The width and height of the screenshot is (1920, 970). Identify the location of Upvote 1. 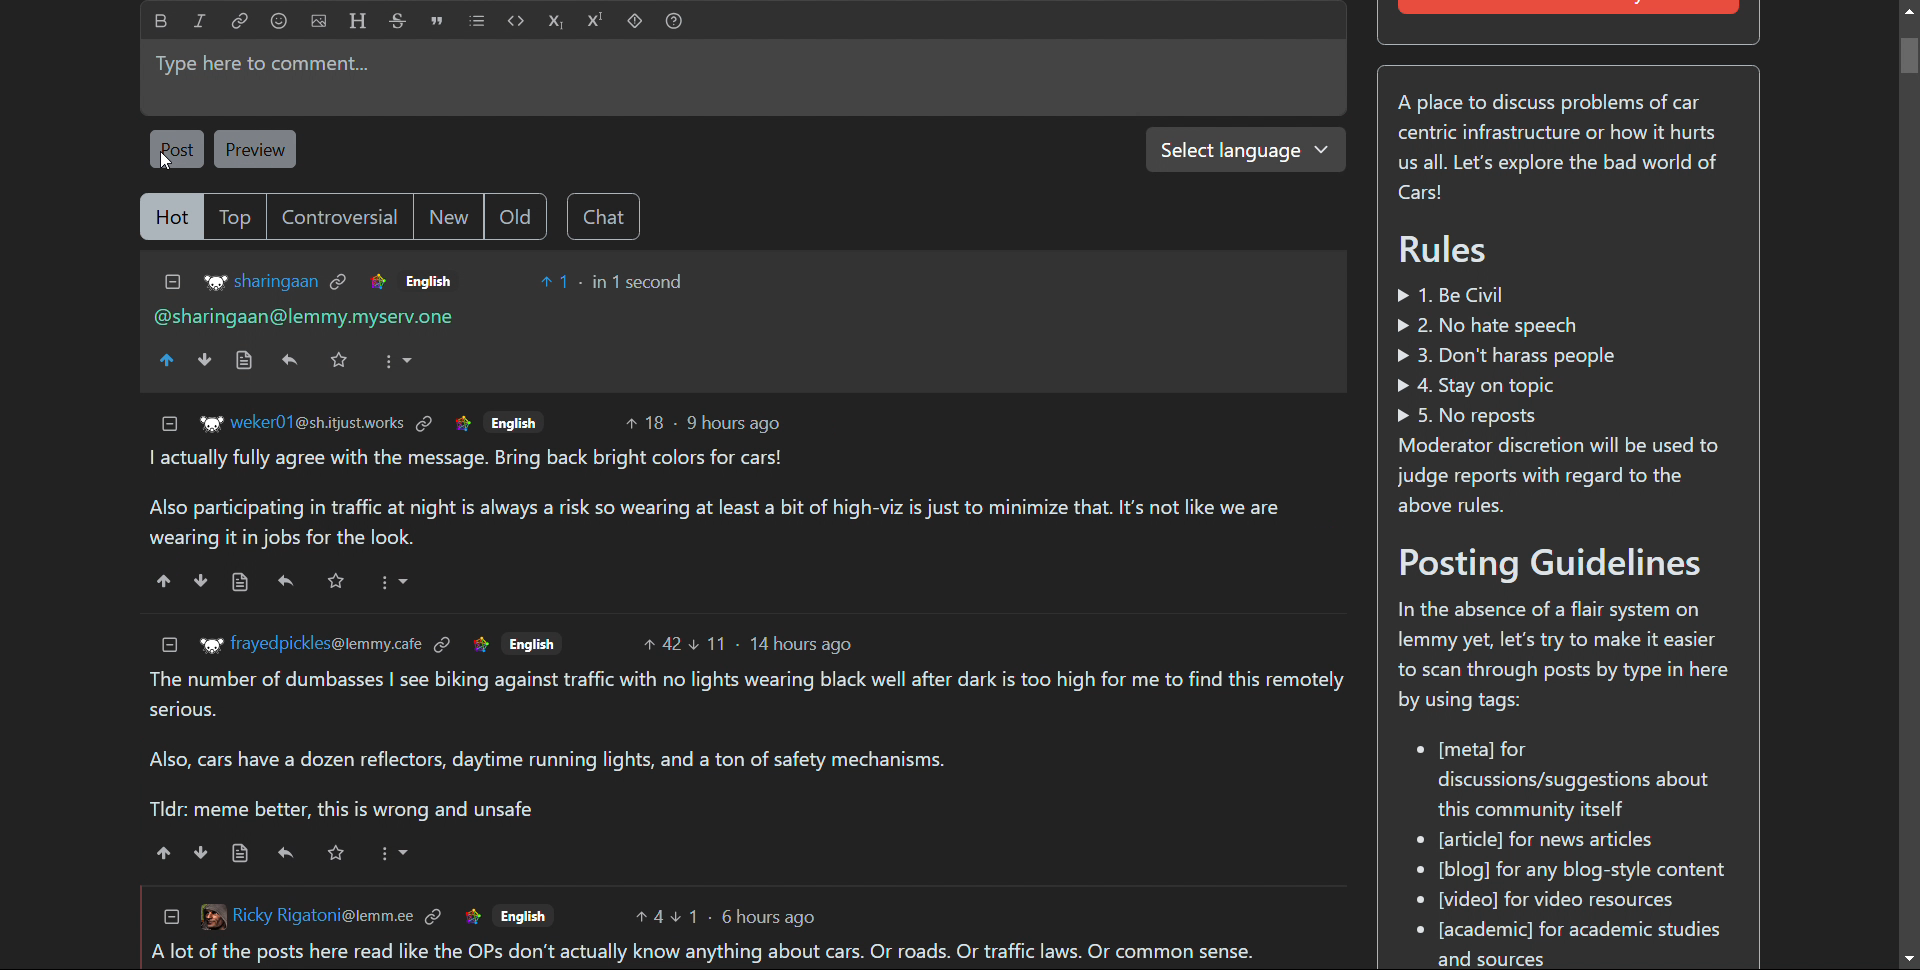
(555, 280).